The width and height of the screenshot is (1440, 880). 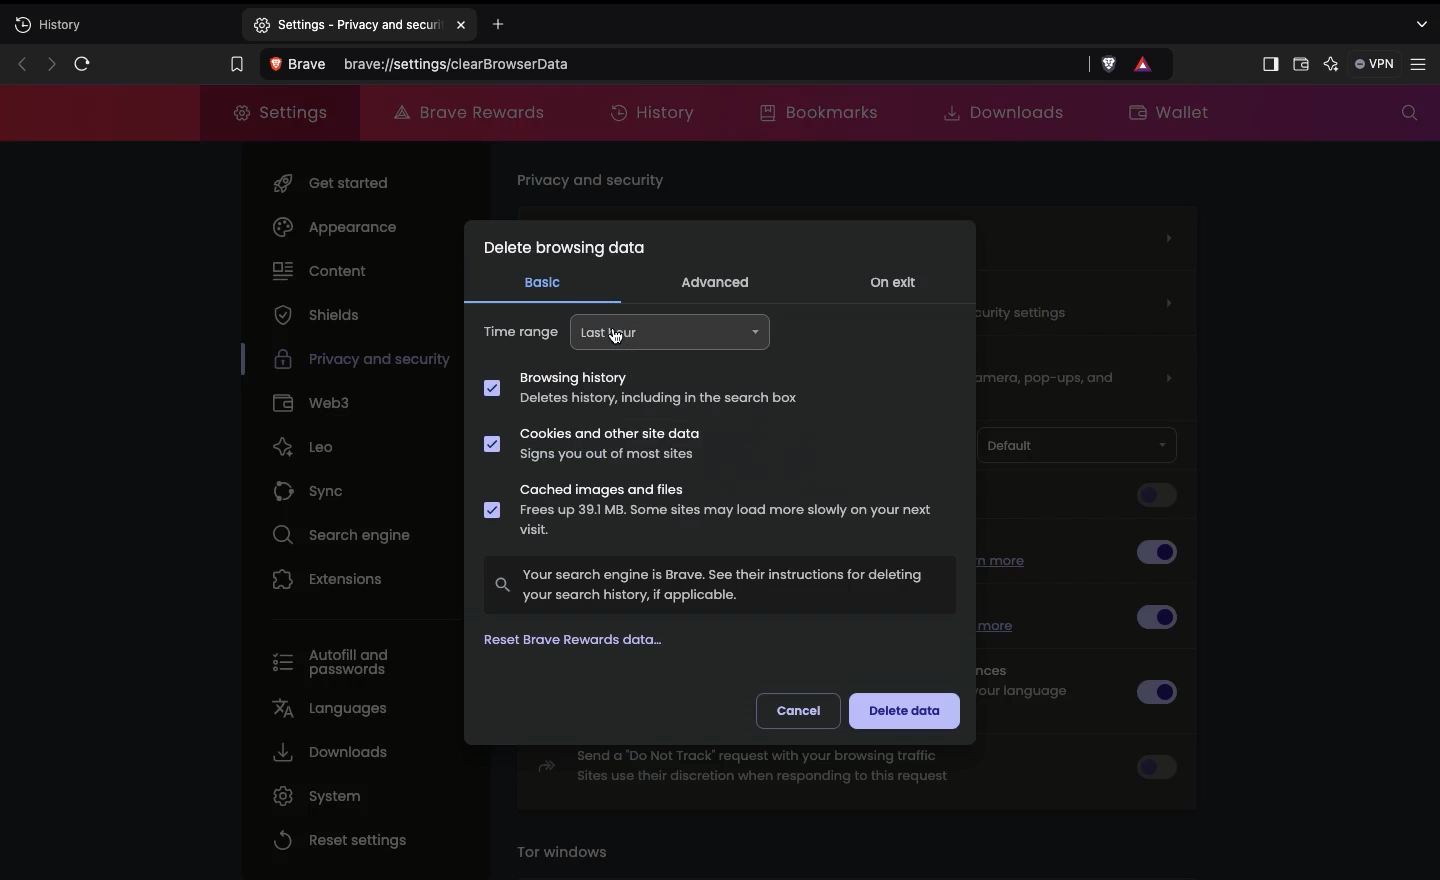 What do you see at coordinates (119, 27) in the screenshot?
I see `New tab` at bounding box center [119, 27].